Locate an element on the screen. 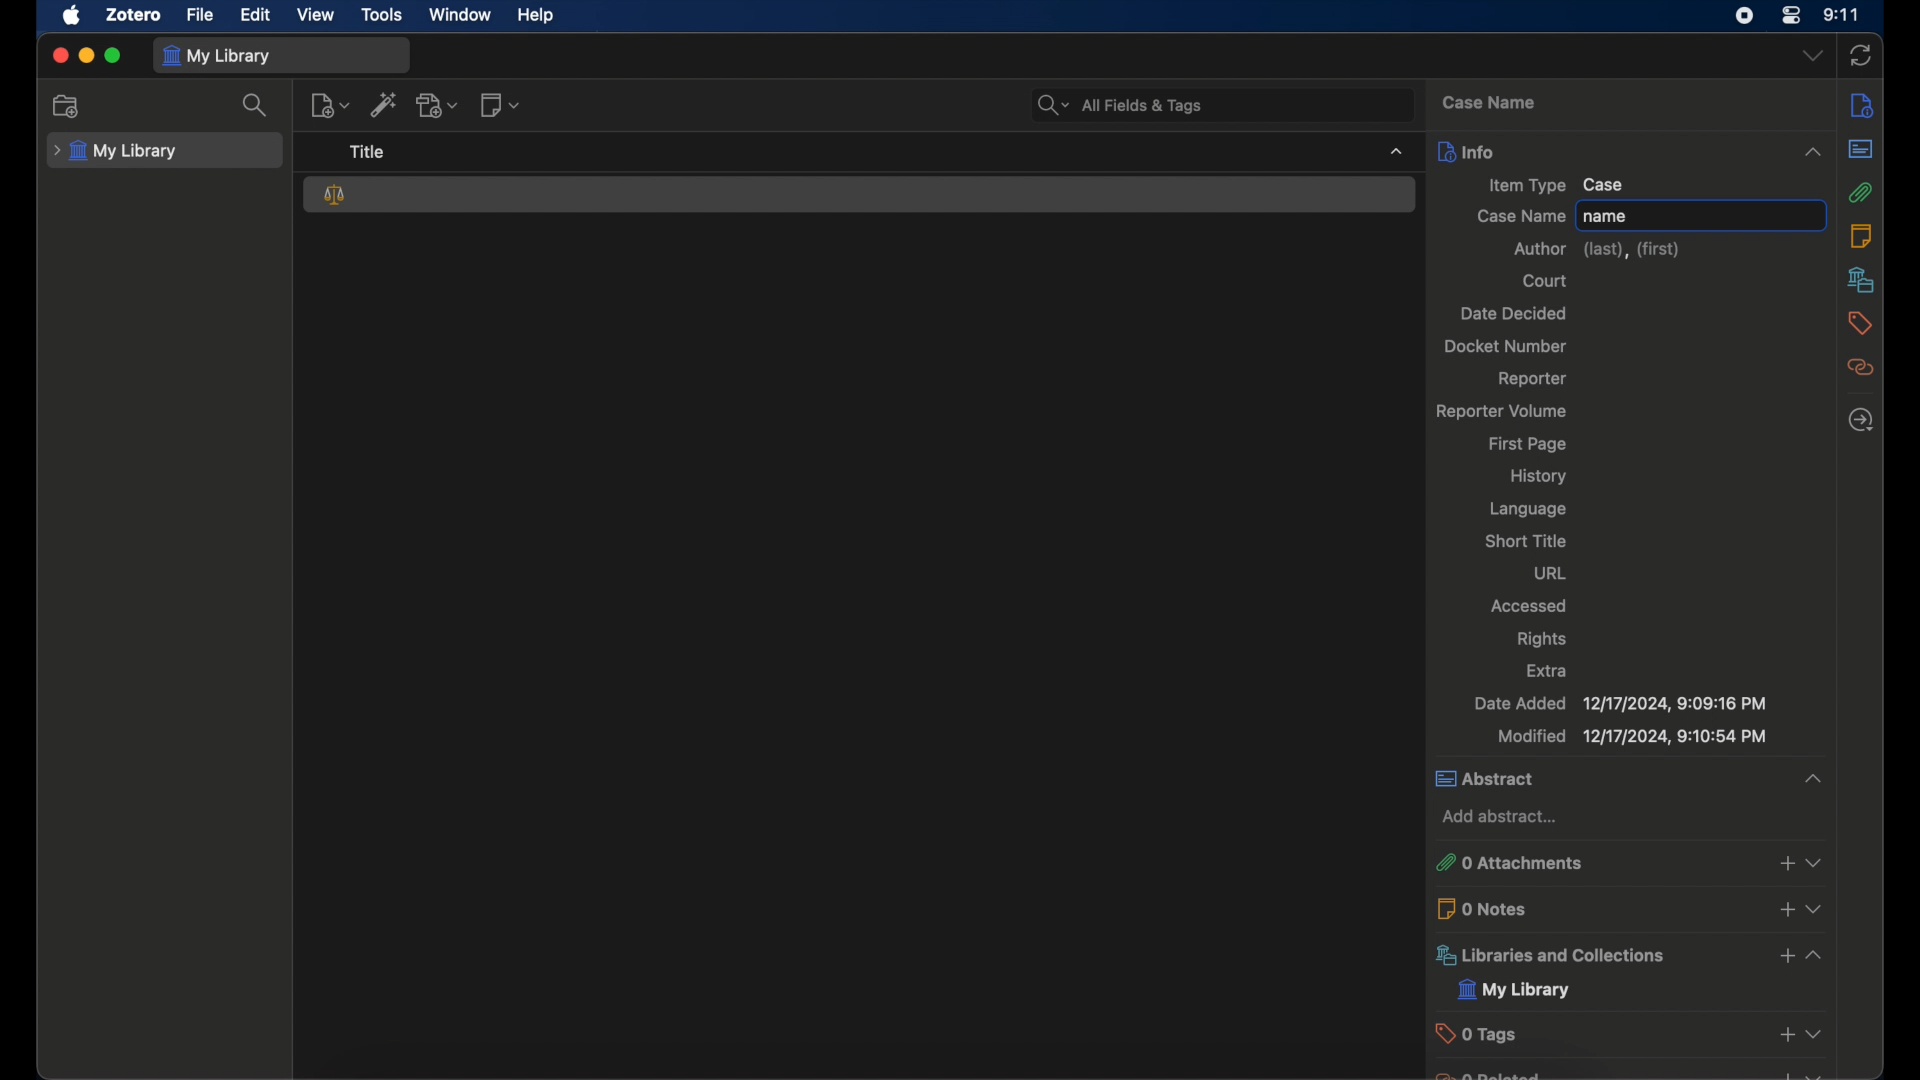  title is located at coordinates (367, 151).